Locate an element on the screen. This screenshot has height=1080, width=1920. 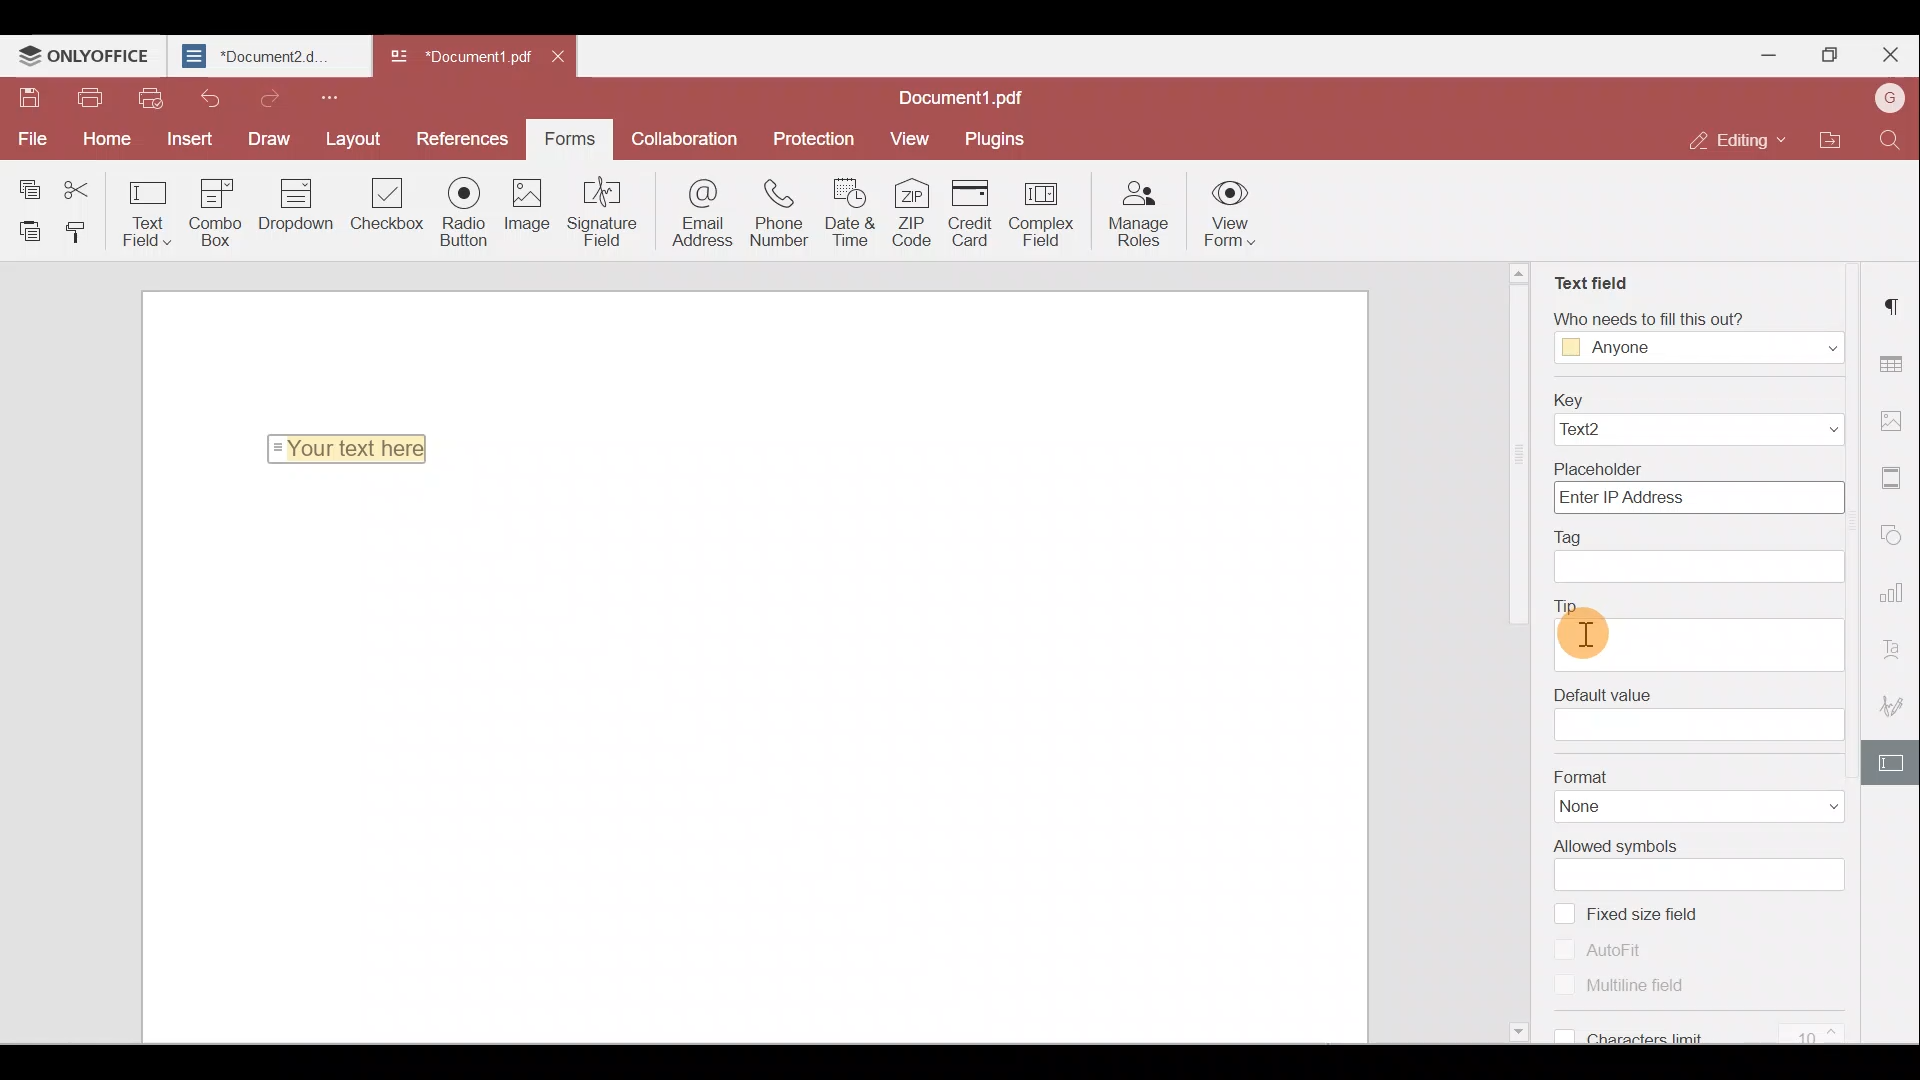
Complex field is located at coordinates (1049, 212).